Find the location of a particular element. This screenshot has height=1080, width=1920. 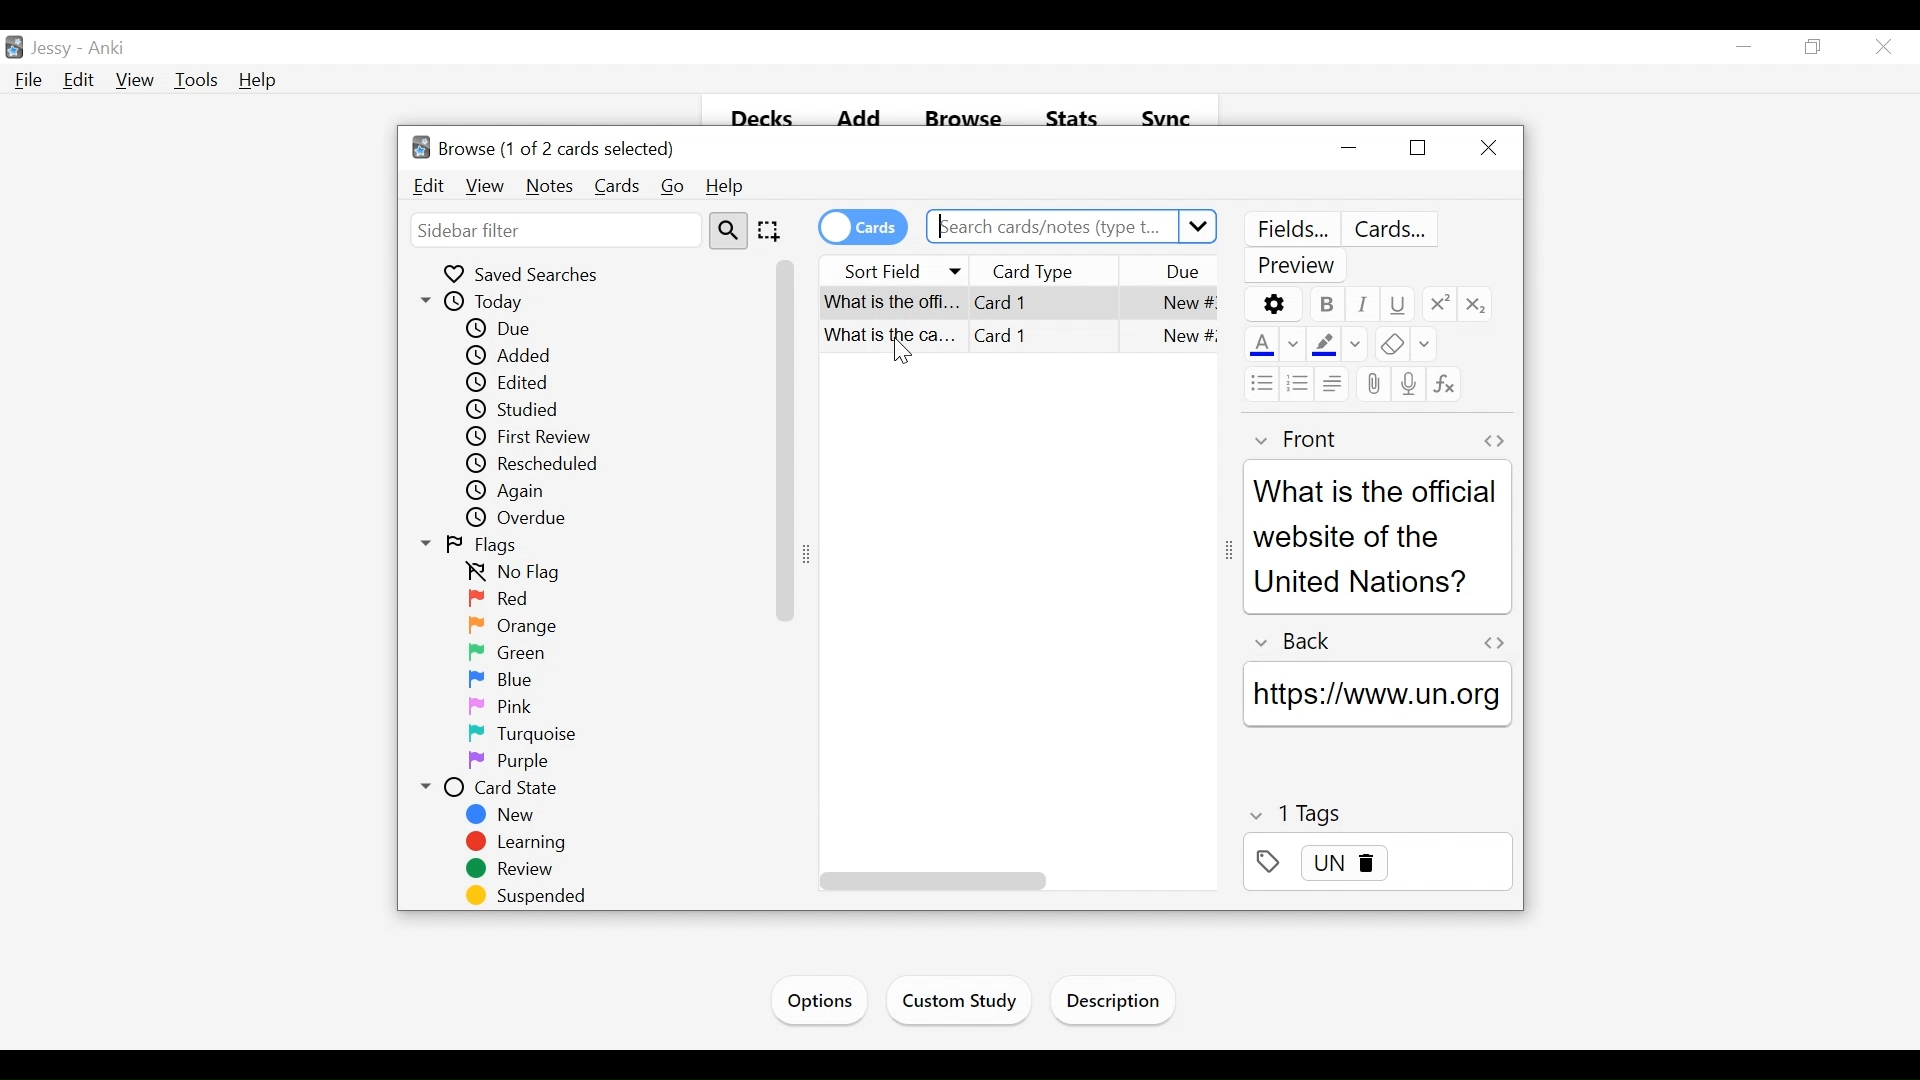

Added is located at coordinates (515, 355).